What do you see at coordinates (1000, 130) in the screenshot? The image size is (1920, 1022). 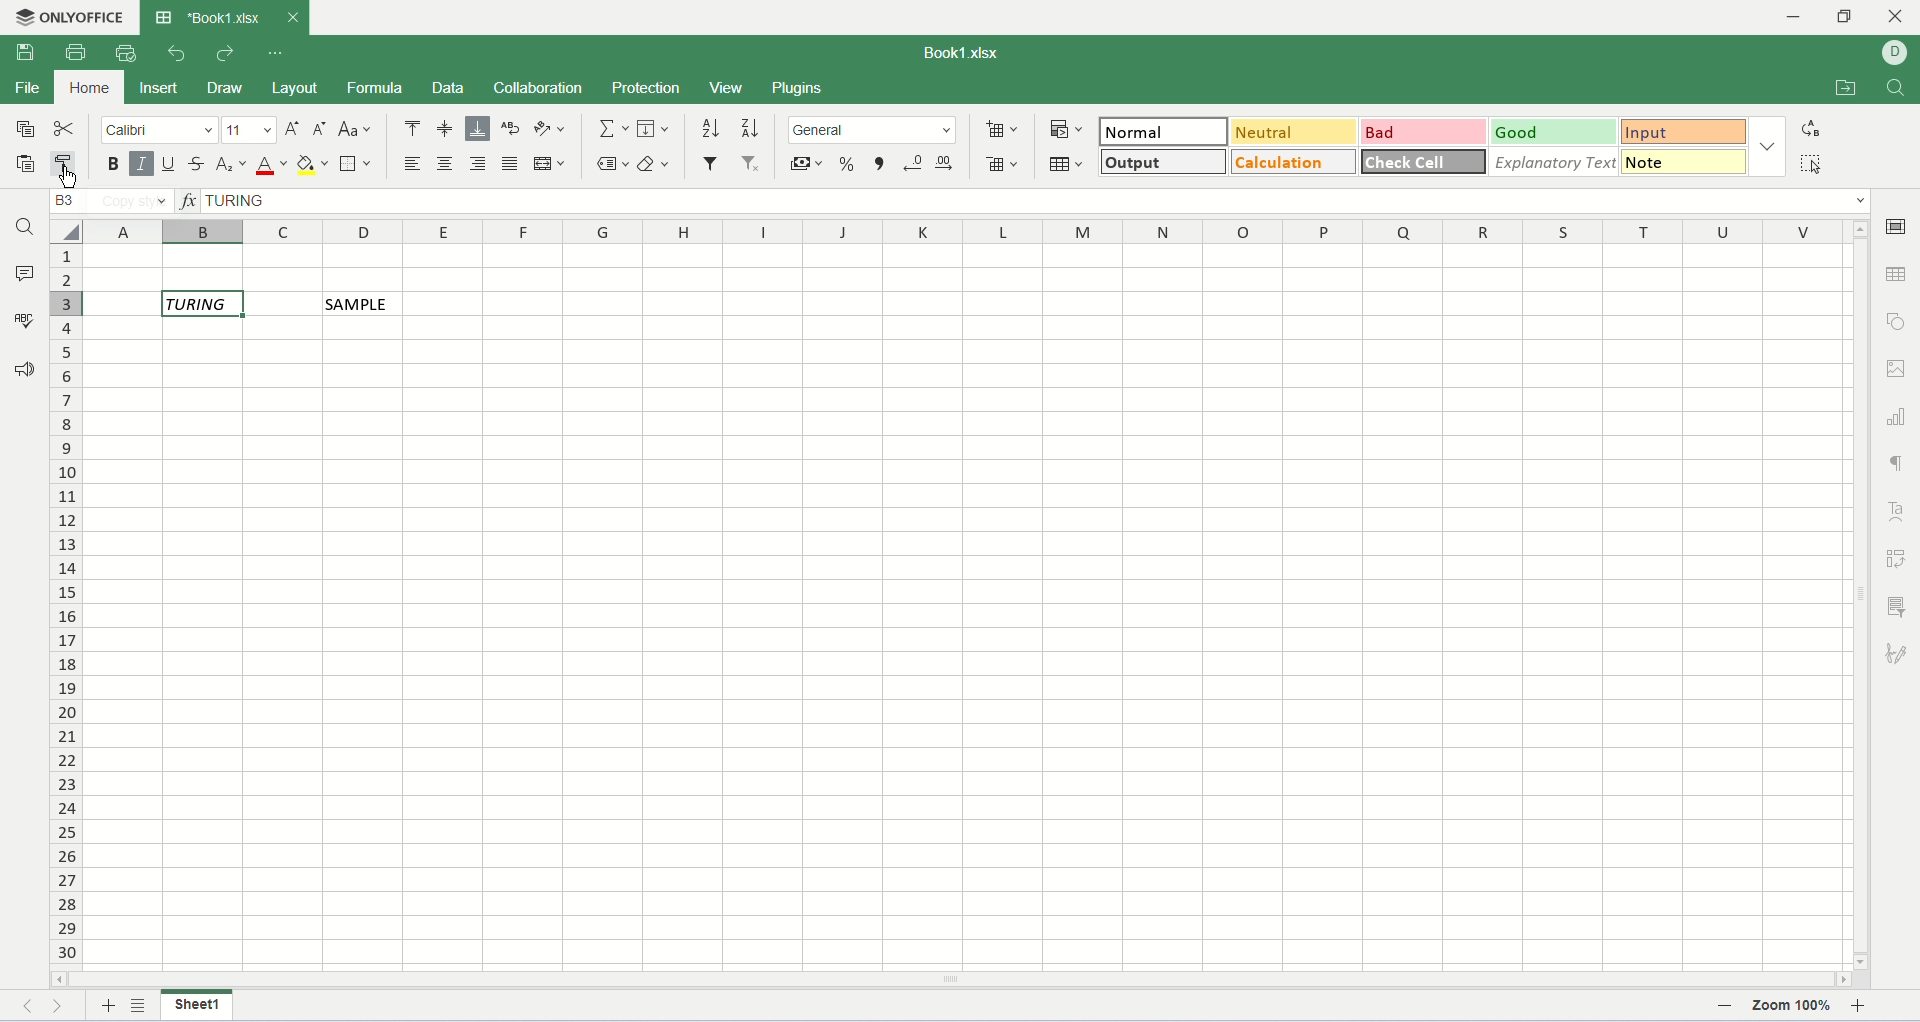 I see `insert cell` at bounding box center [1000, 130].